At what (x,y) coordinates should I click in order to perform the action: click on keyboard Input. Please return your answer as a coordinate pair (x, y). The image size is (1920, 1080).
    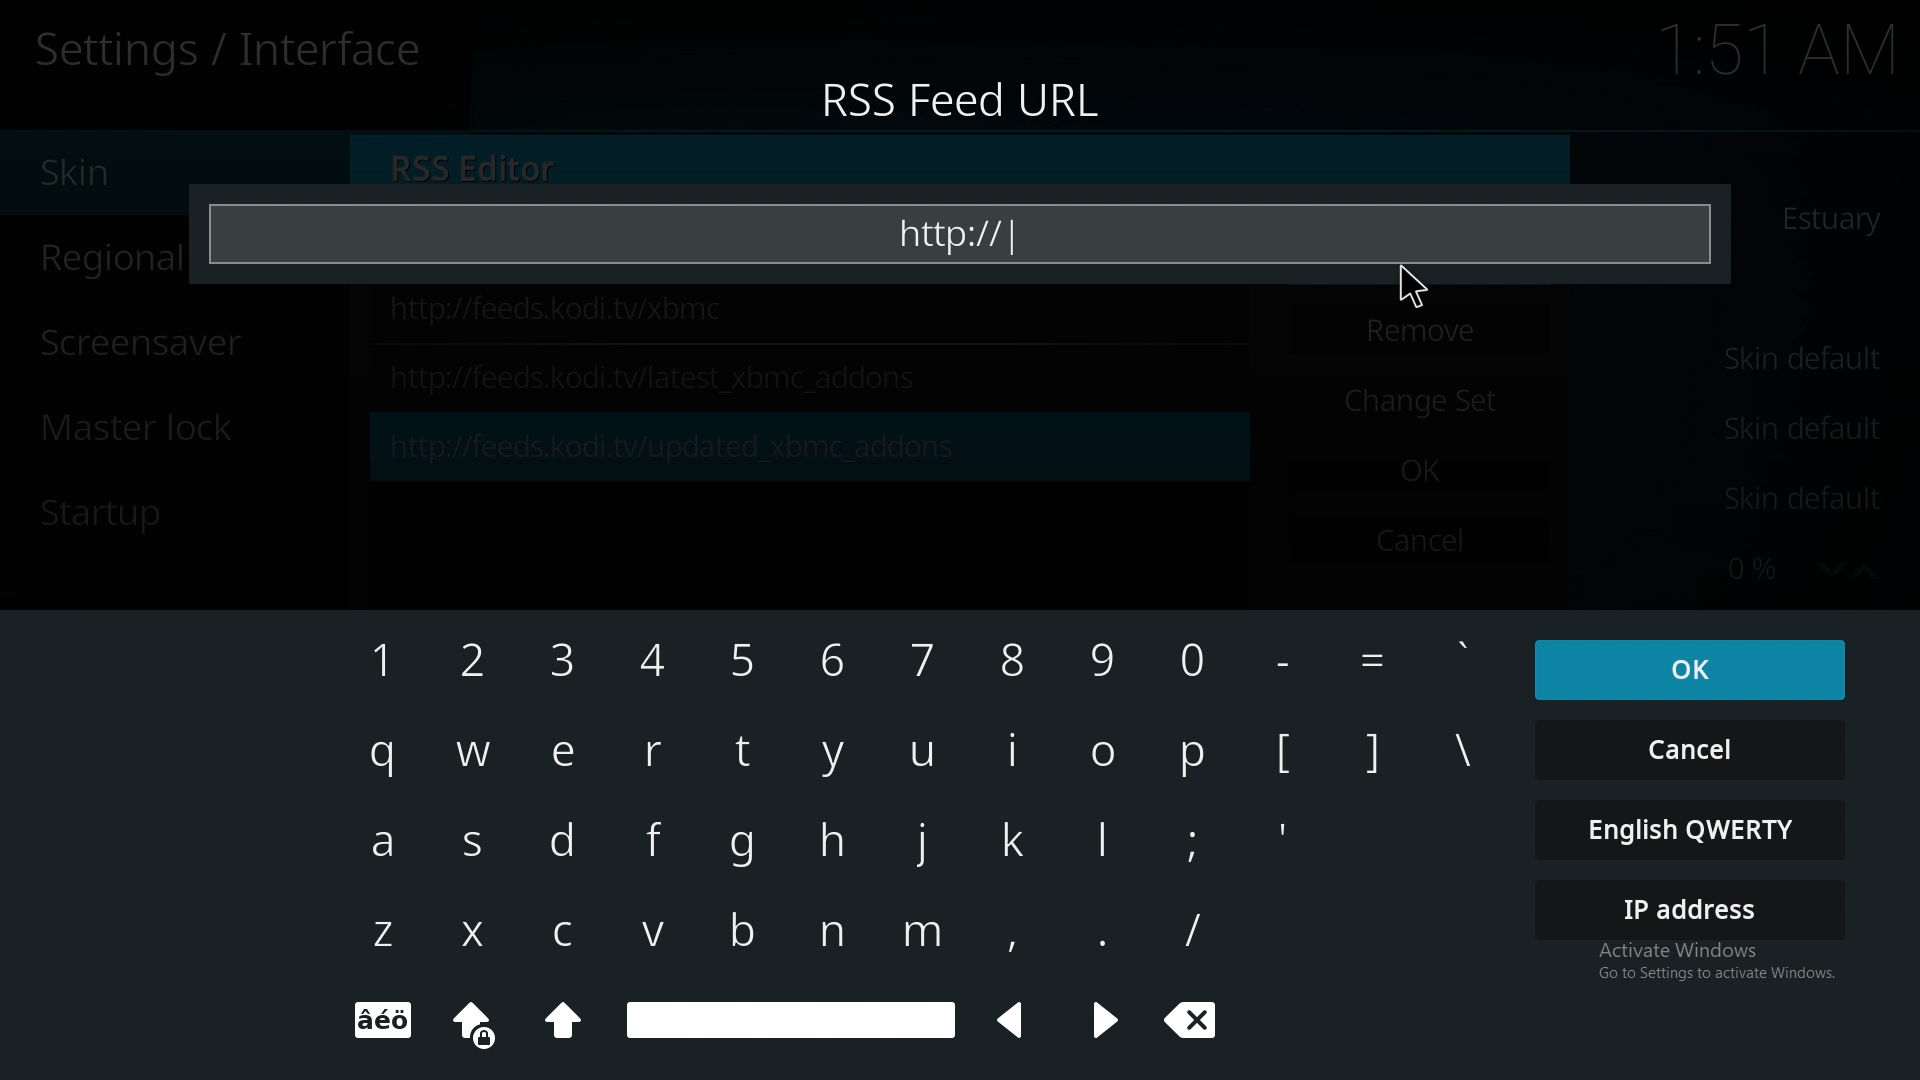
    Looking at the image, I should click on (1016, 751).